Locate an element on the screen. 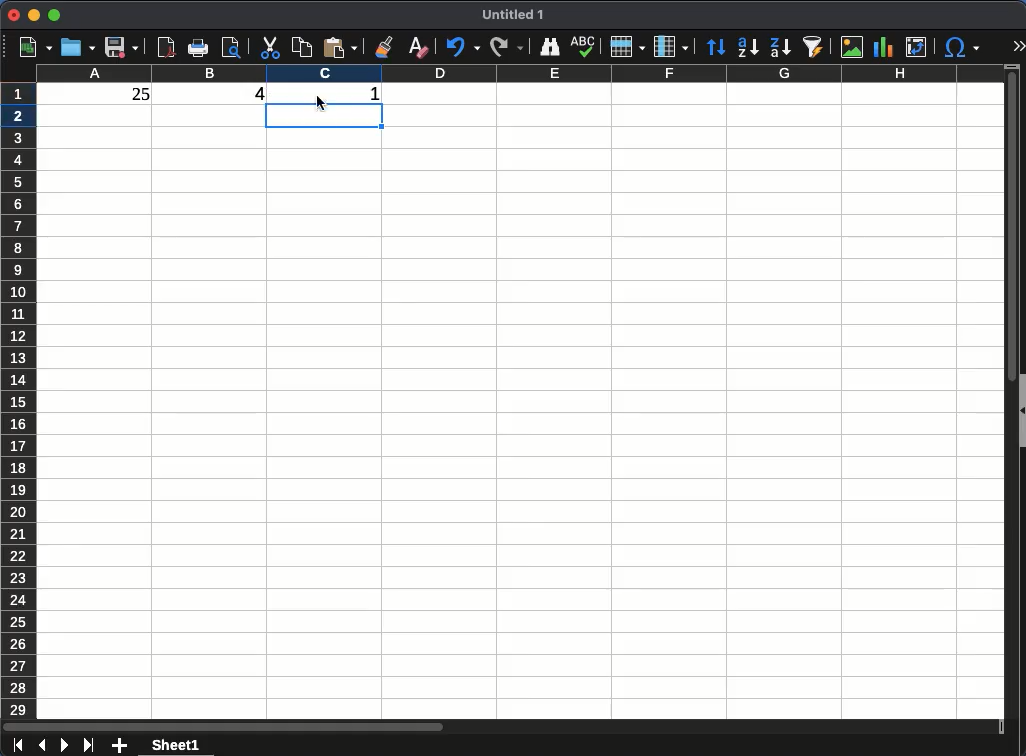  last sheet is located at coordinates (90, 745).